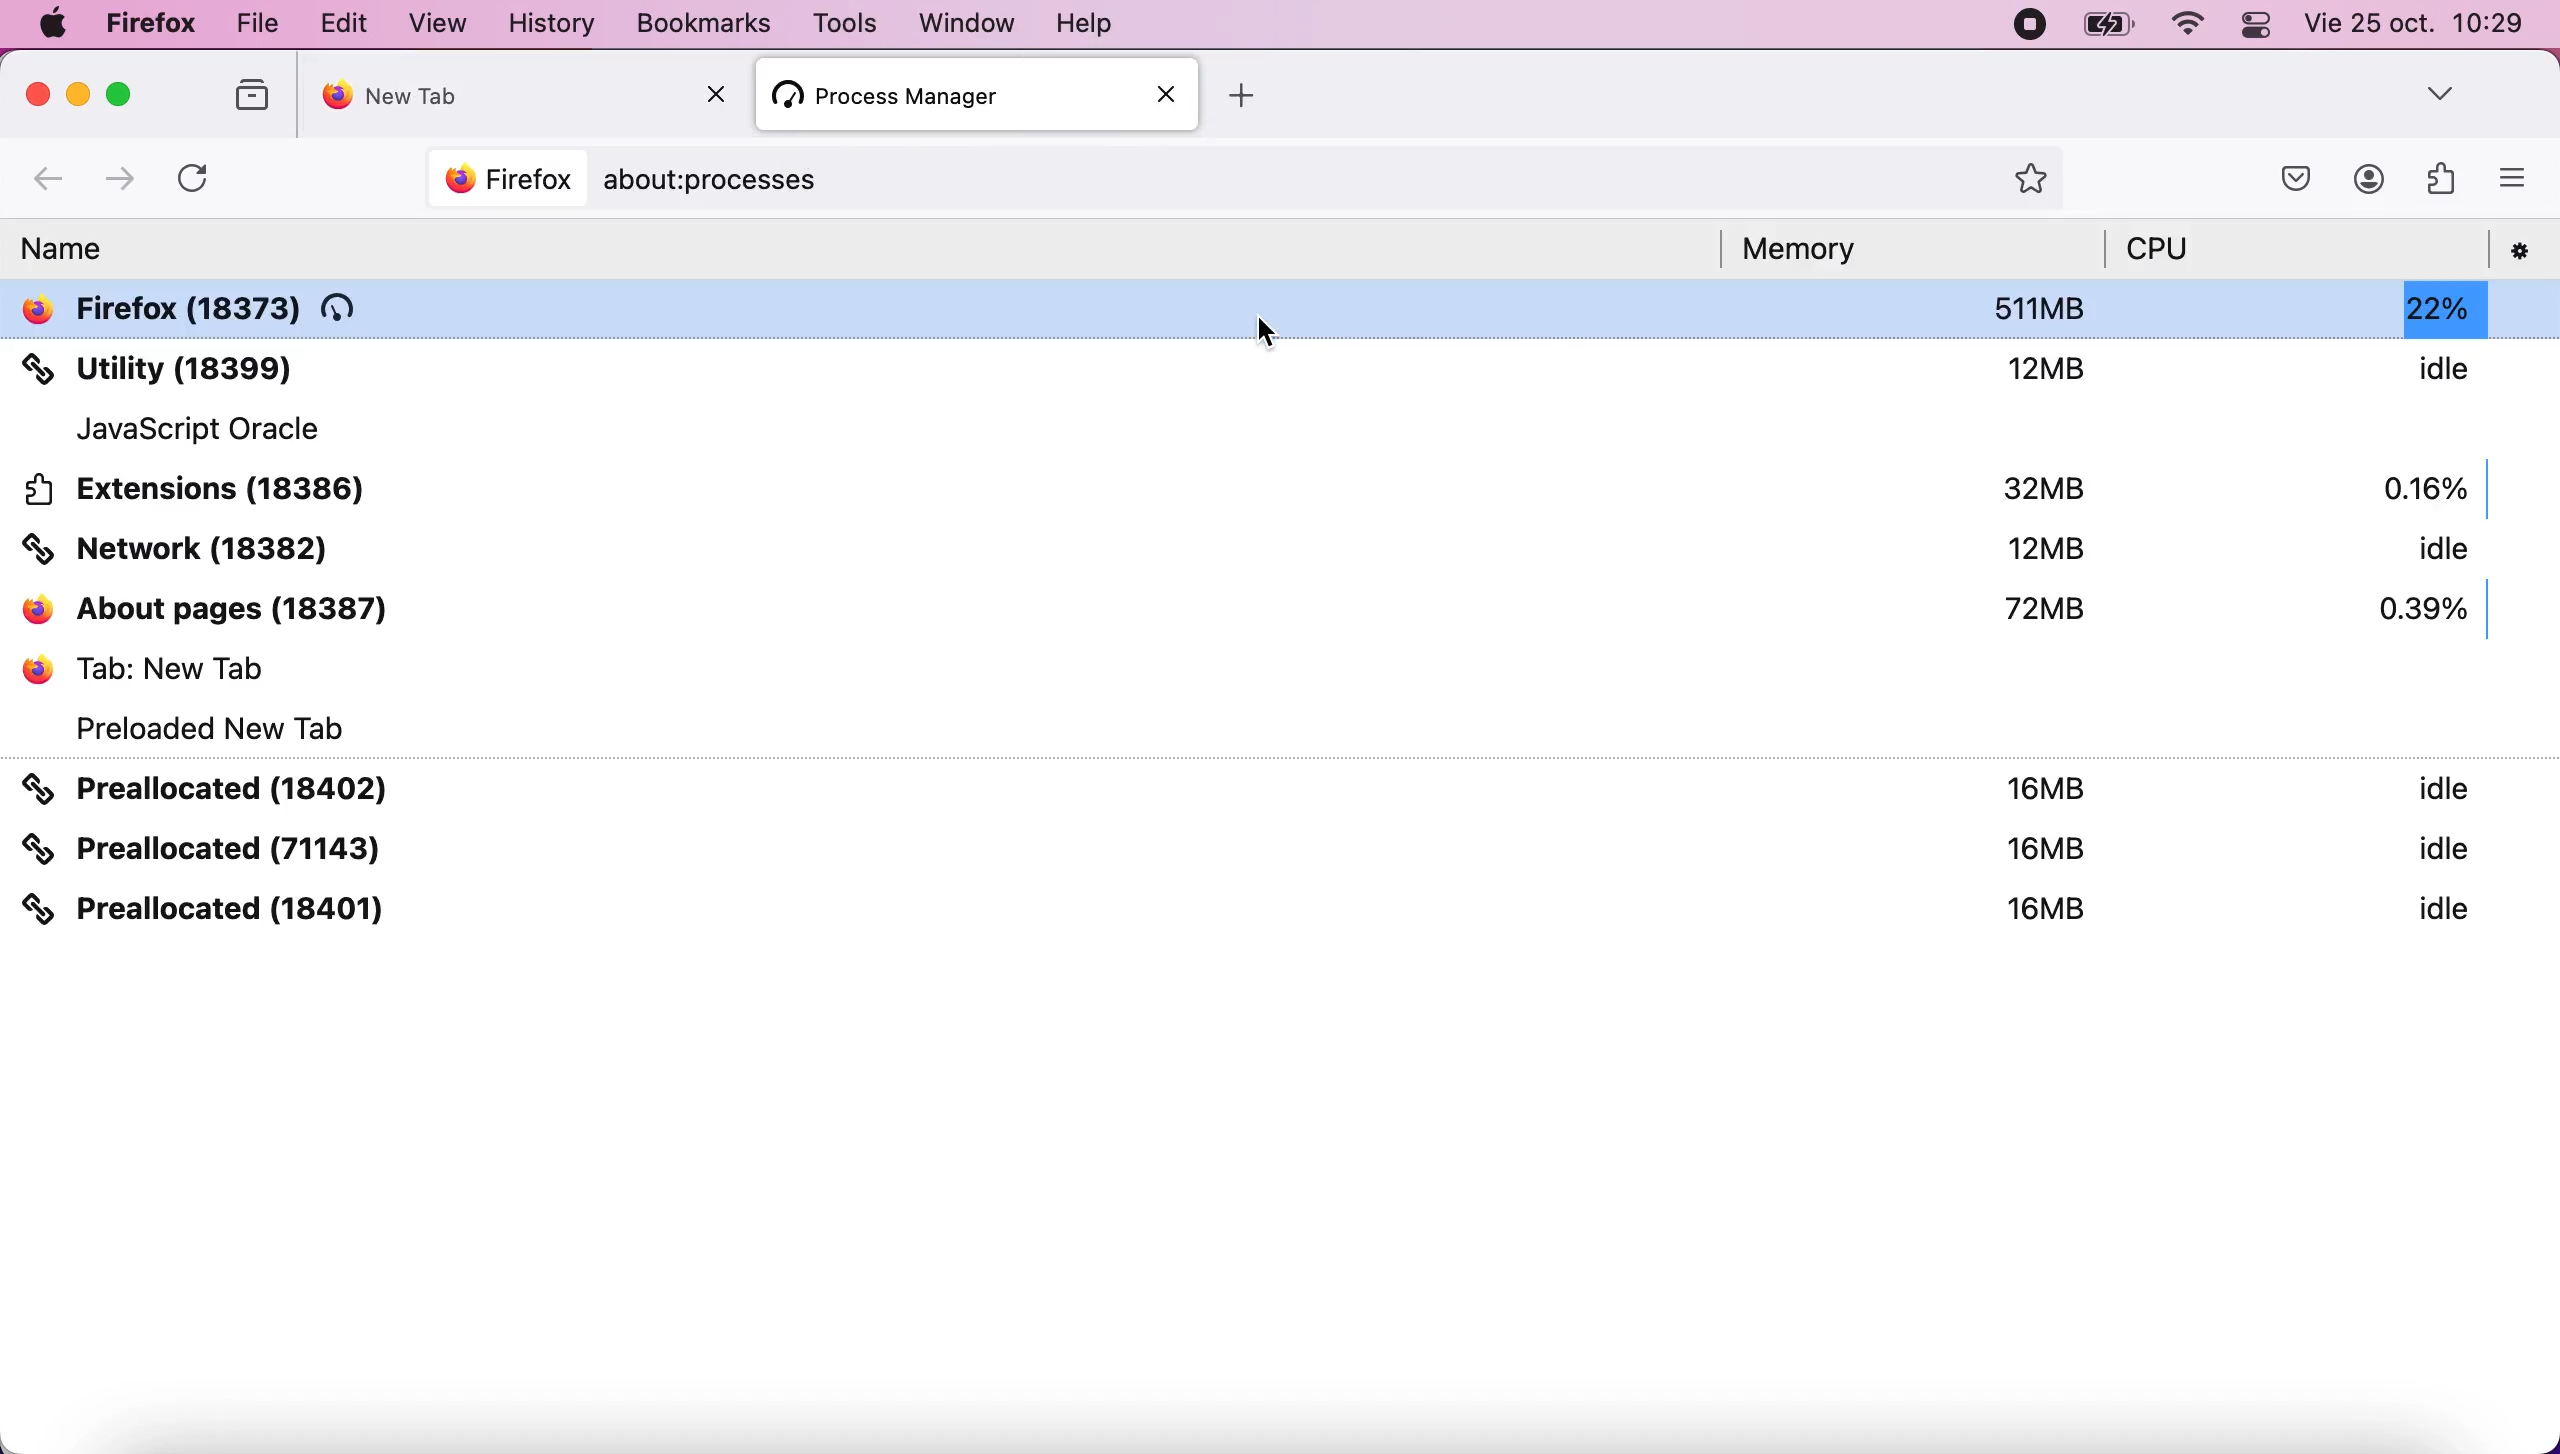  What do you see at coordinates (119, 94) in the screenshot?
I see `Maximize` at bounding box center [119, 94].